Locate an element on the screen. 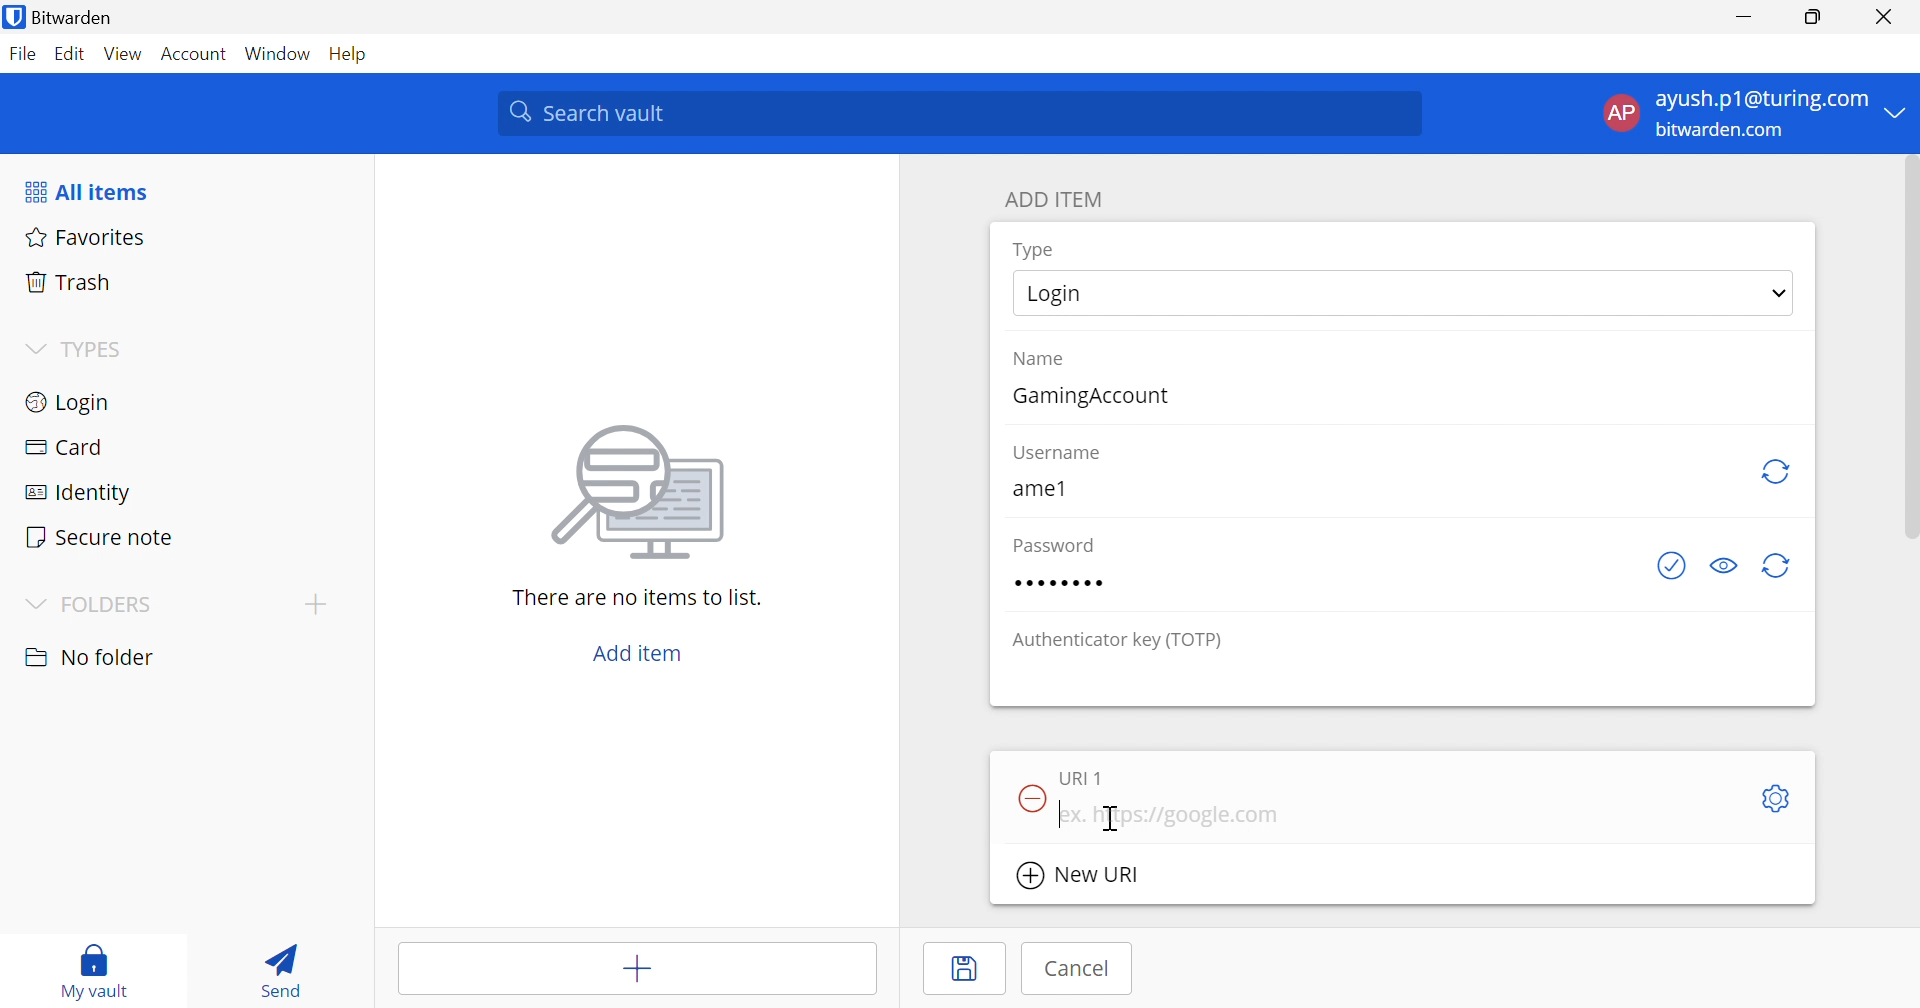  Toggle visibility is located at coordinates (1729, 565).